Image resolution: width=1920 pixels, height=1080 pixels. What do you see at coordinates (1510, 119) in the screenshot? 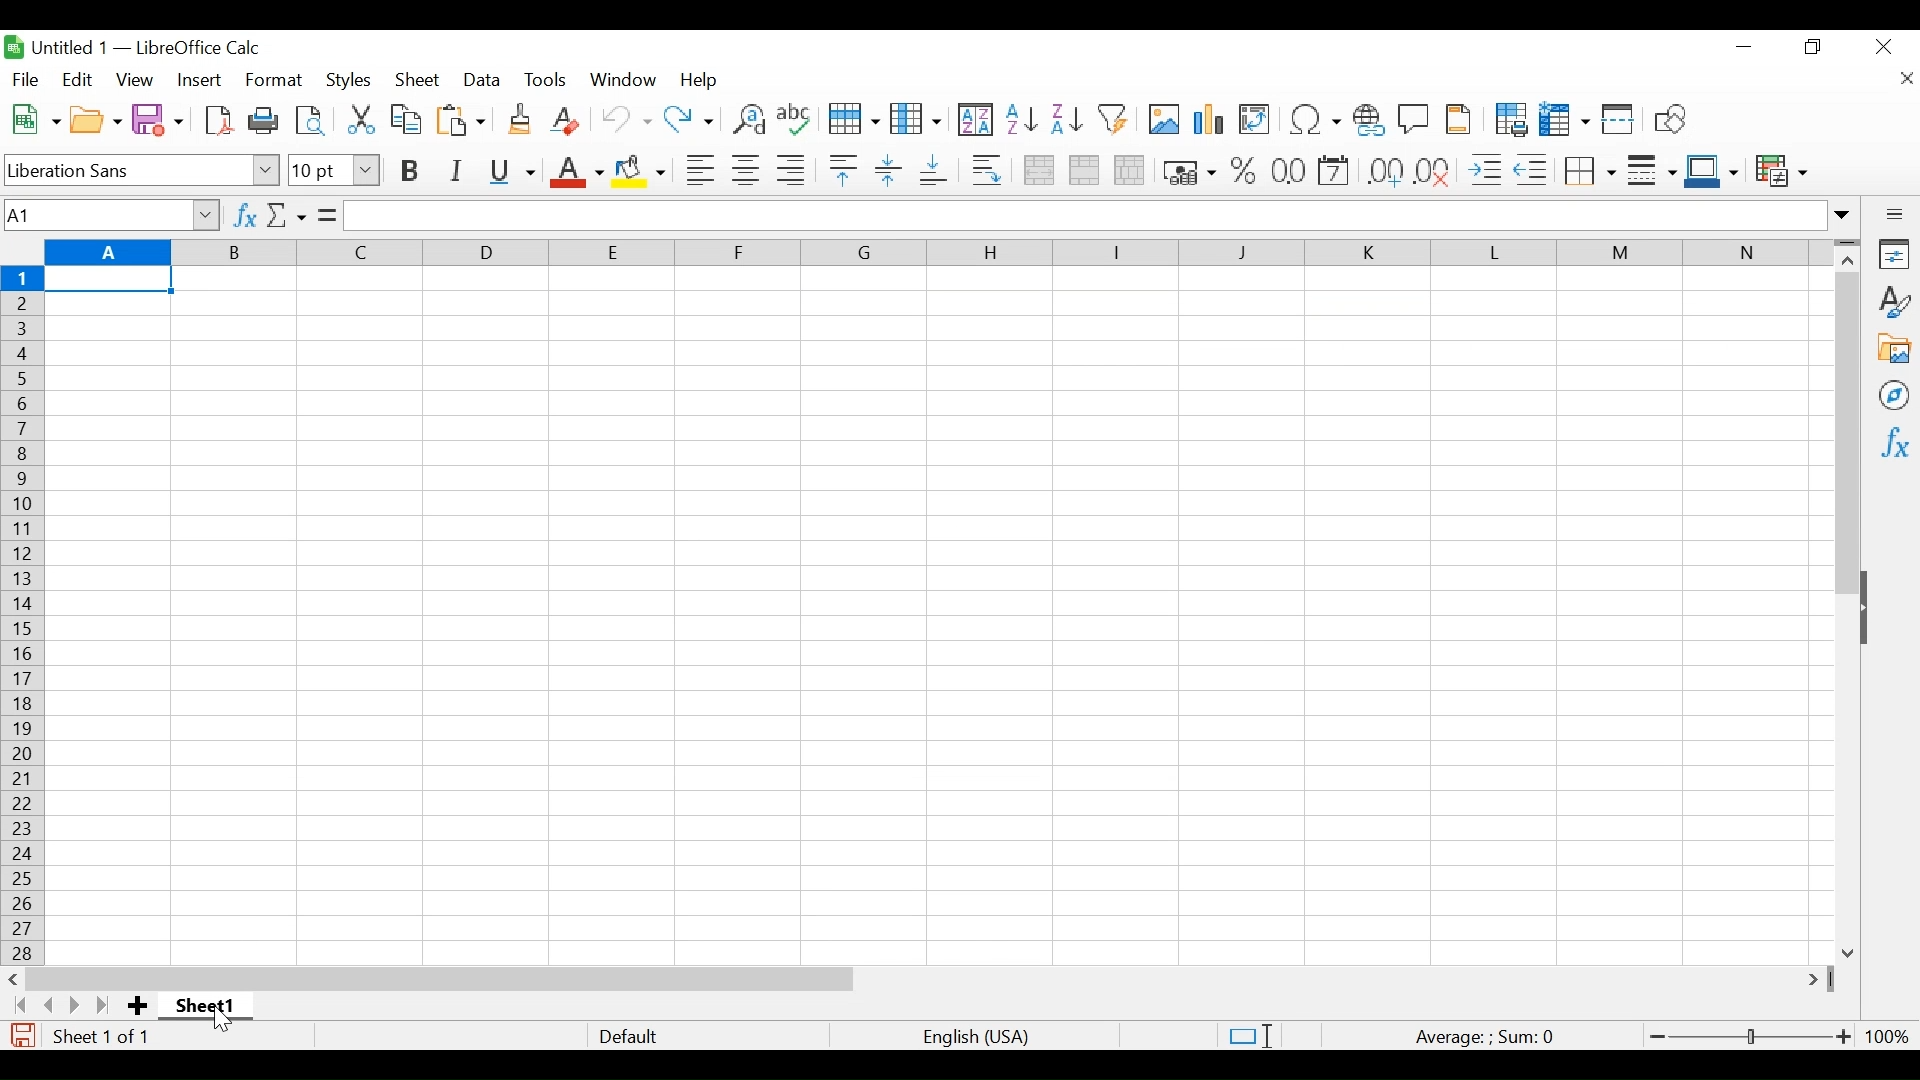
I see `Define Print Area` at bounding box center [1510, 119].